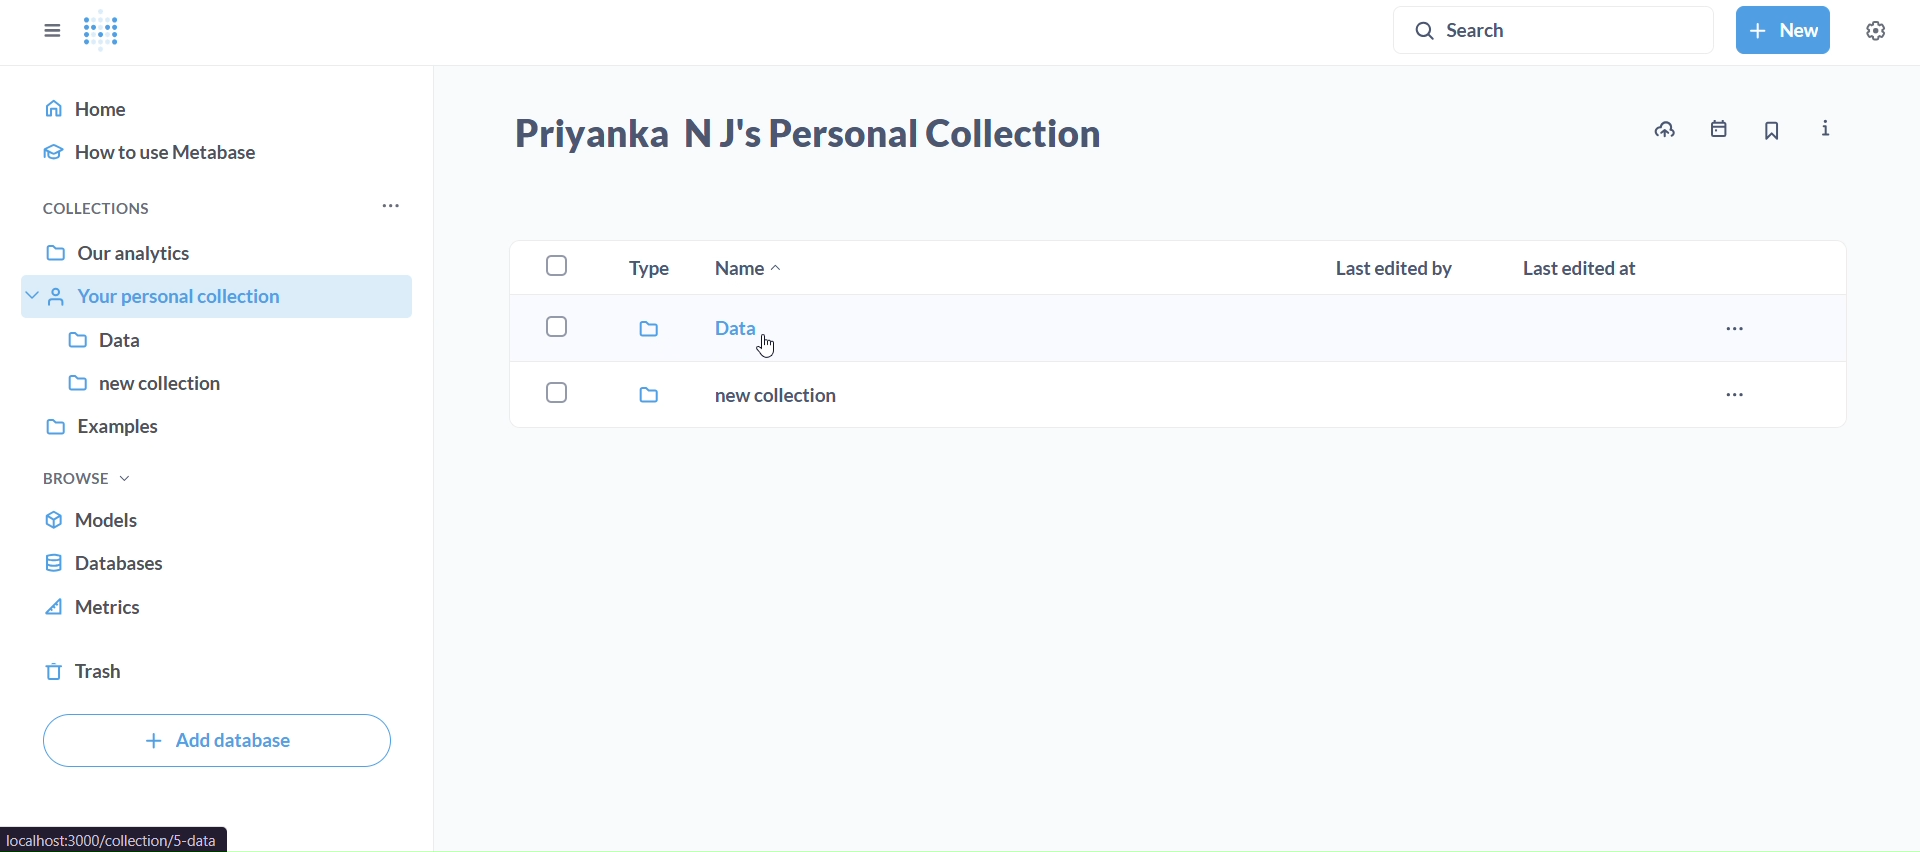  I want to click on settings, so click(1875, 31).